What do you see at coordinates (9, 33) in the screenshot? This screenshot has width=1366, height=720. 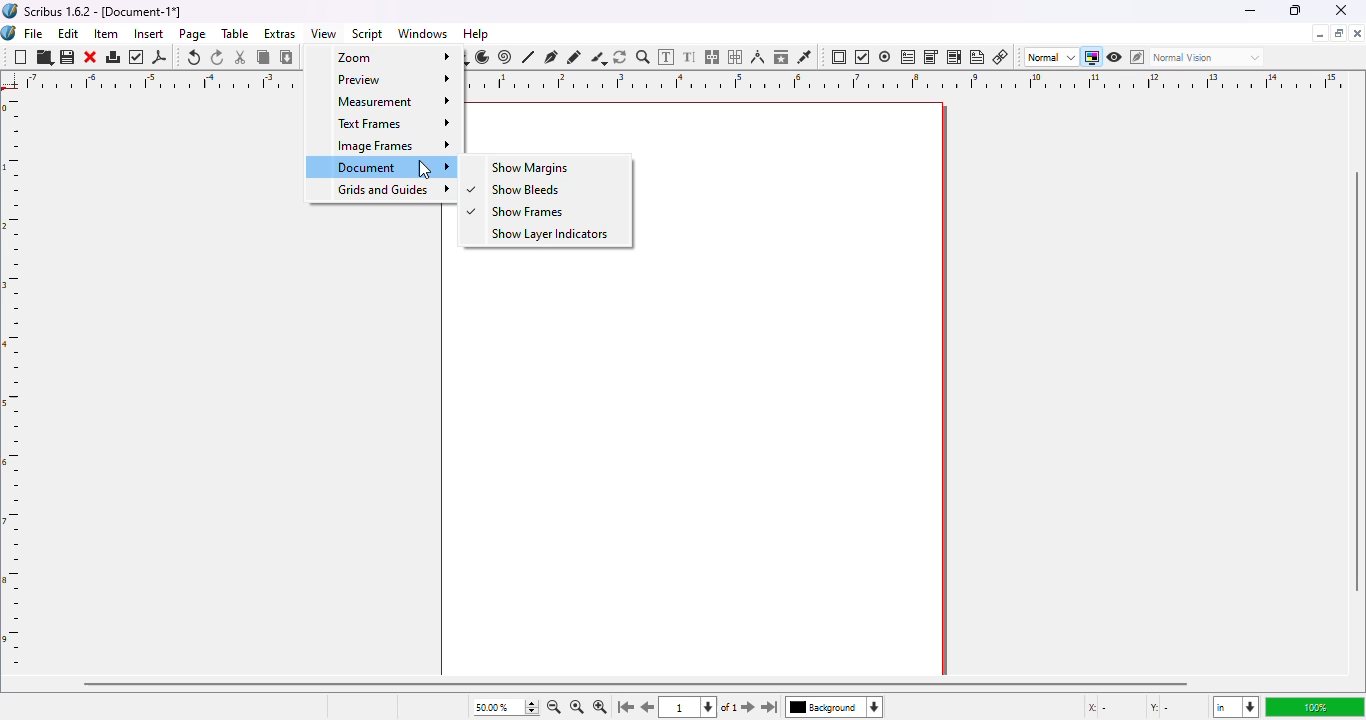 I see `logo` at bounding box center [9, 33].